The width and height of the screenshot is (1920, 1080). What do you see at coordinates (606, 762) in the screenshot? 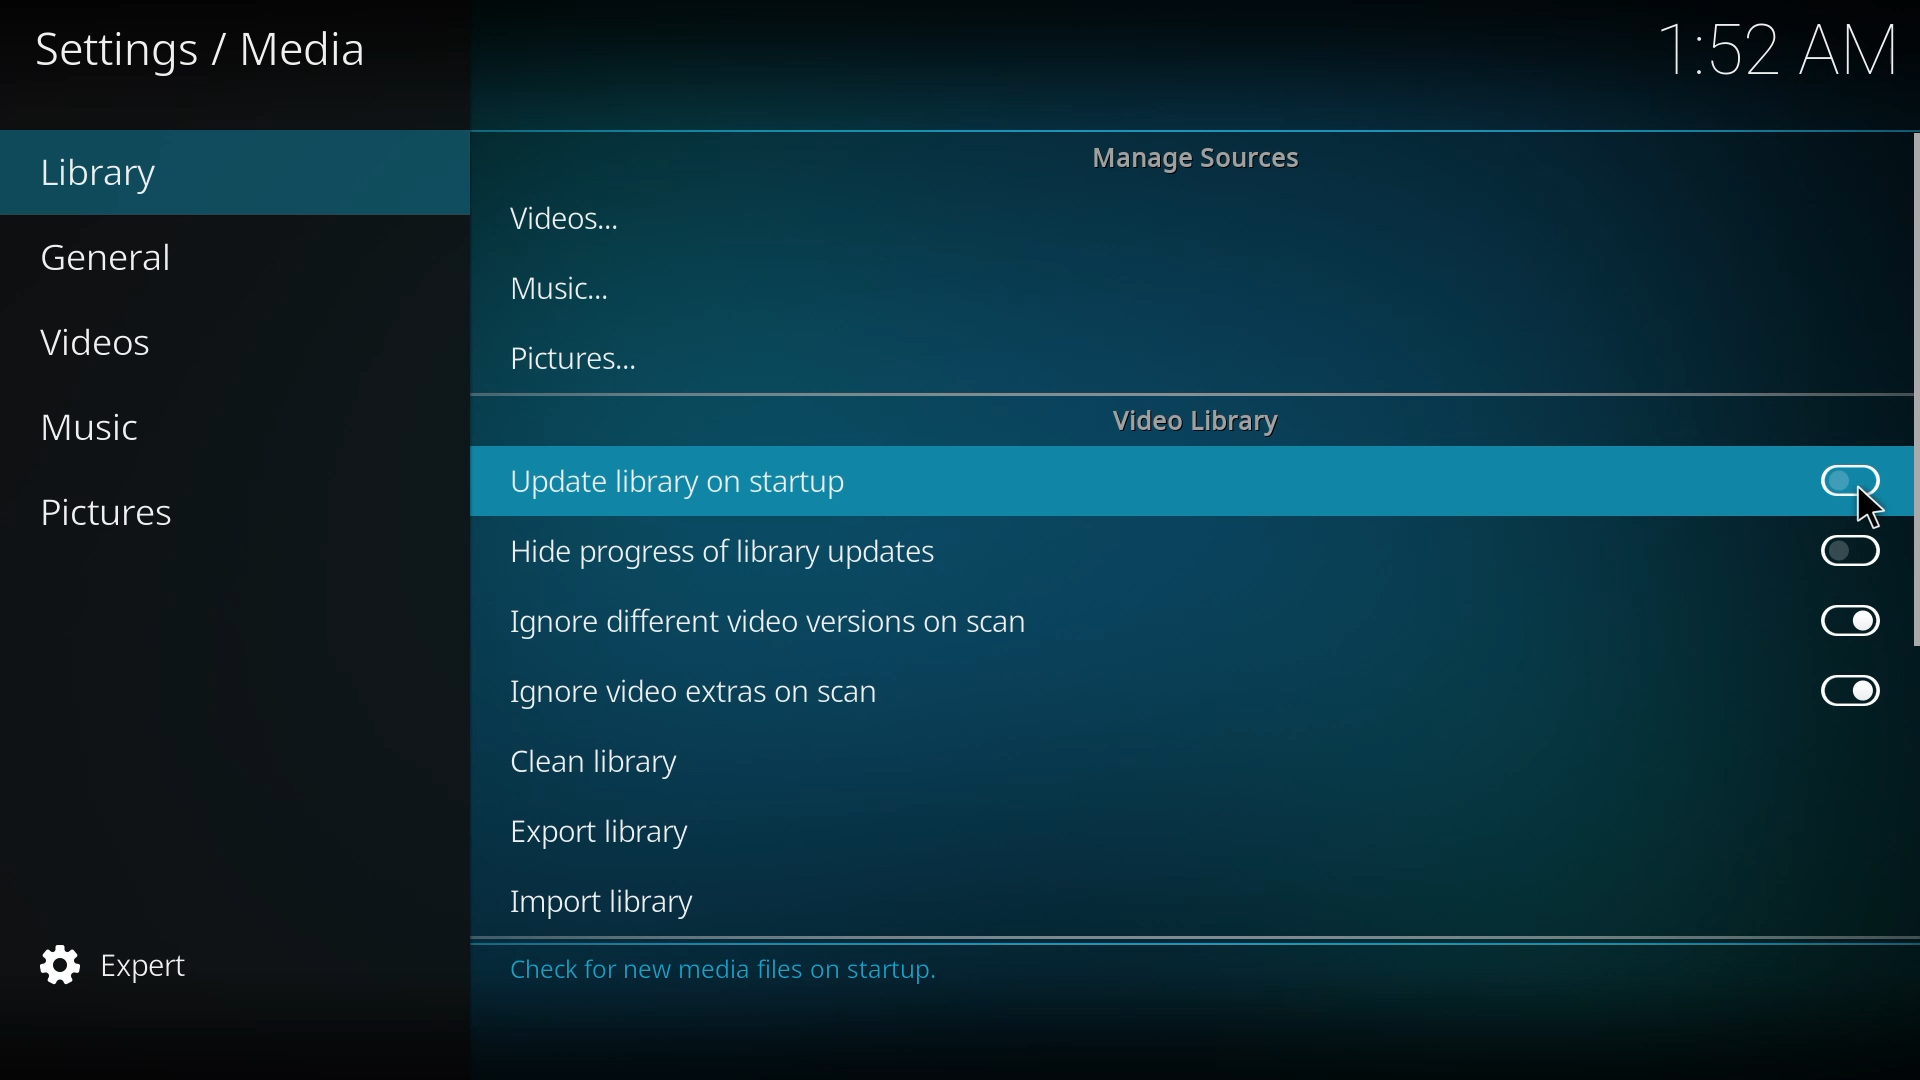
I see `clean library` at bounding box center [606, 762].